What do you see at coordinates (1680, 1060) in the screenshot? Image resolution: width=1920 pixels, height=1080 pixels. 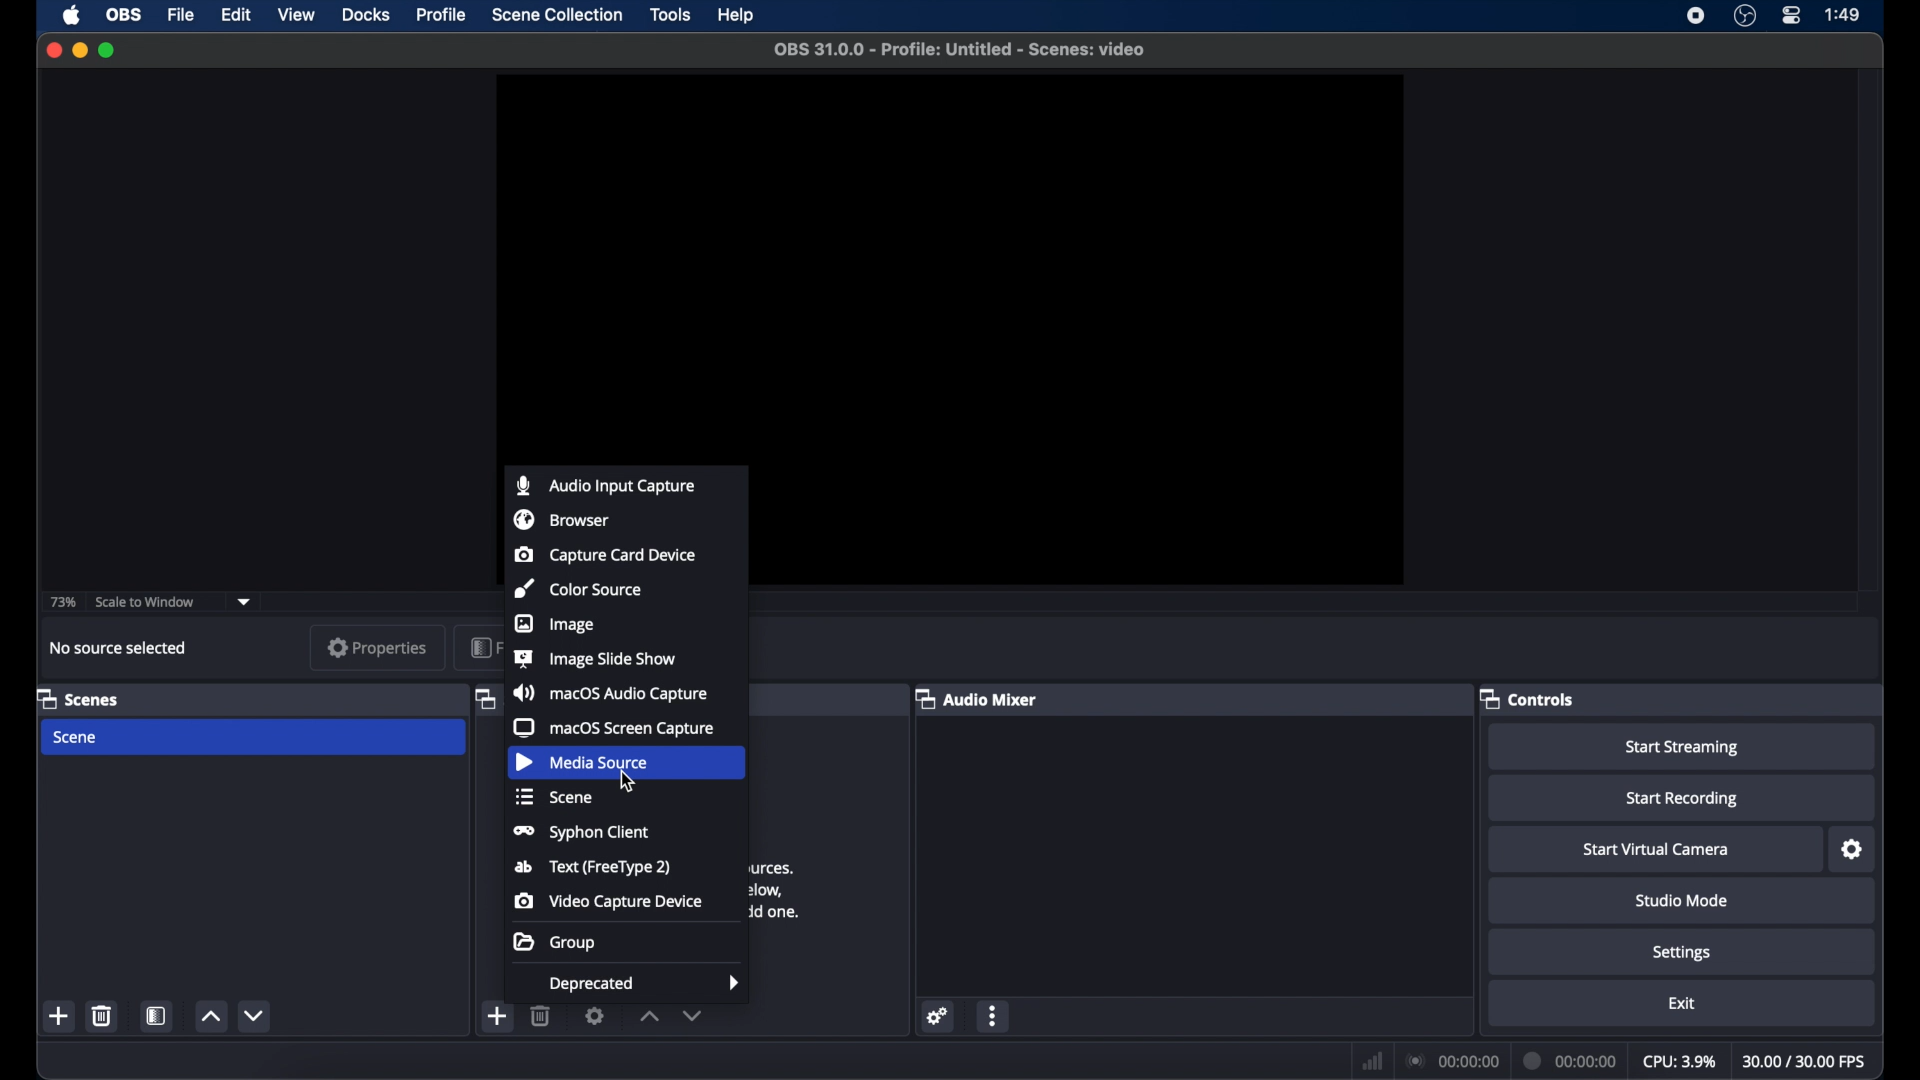 I see `` at bounding box center [1680, 1060].